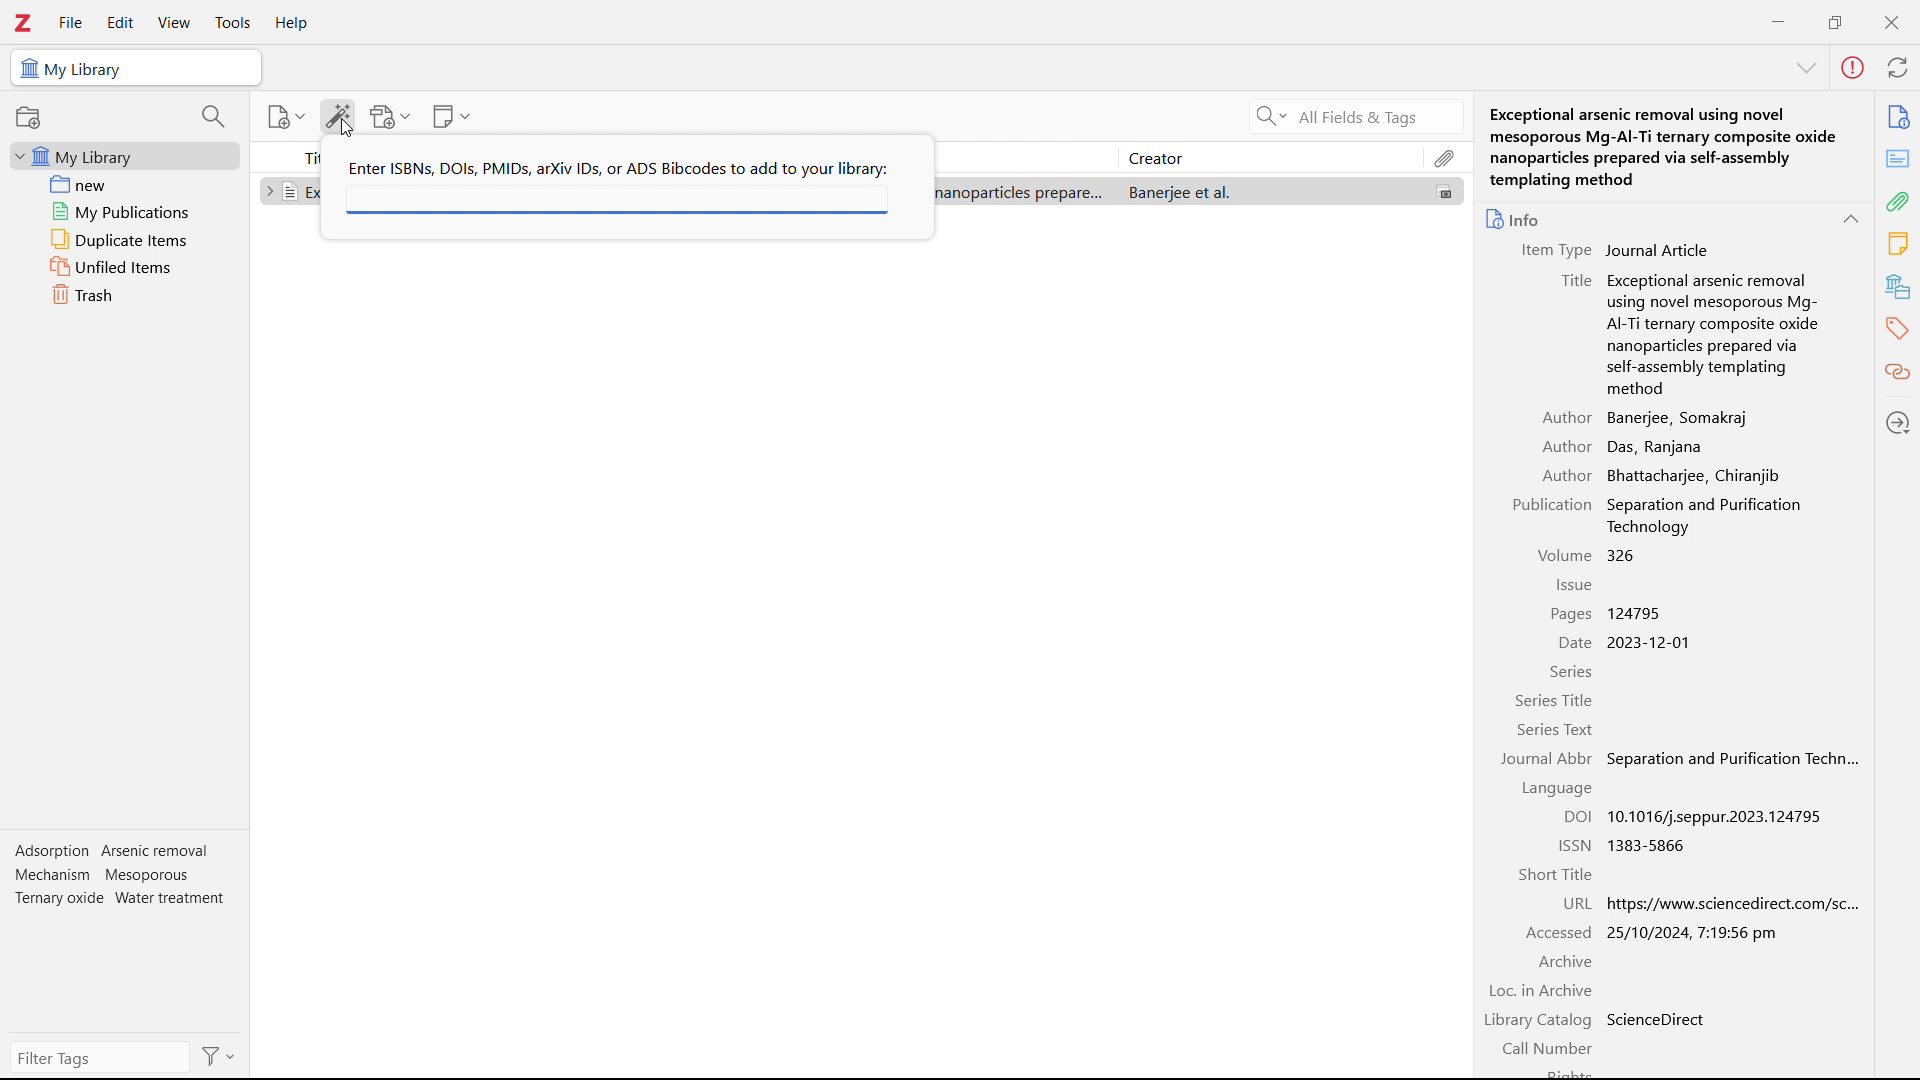 The image size is (1920, 1080). What do you see at coordinates (174, 23) in the screenshot?
I see `view` at bounding box center [174, 23].